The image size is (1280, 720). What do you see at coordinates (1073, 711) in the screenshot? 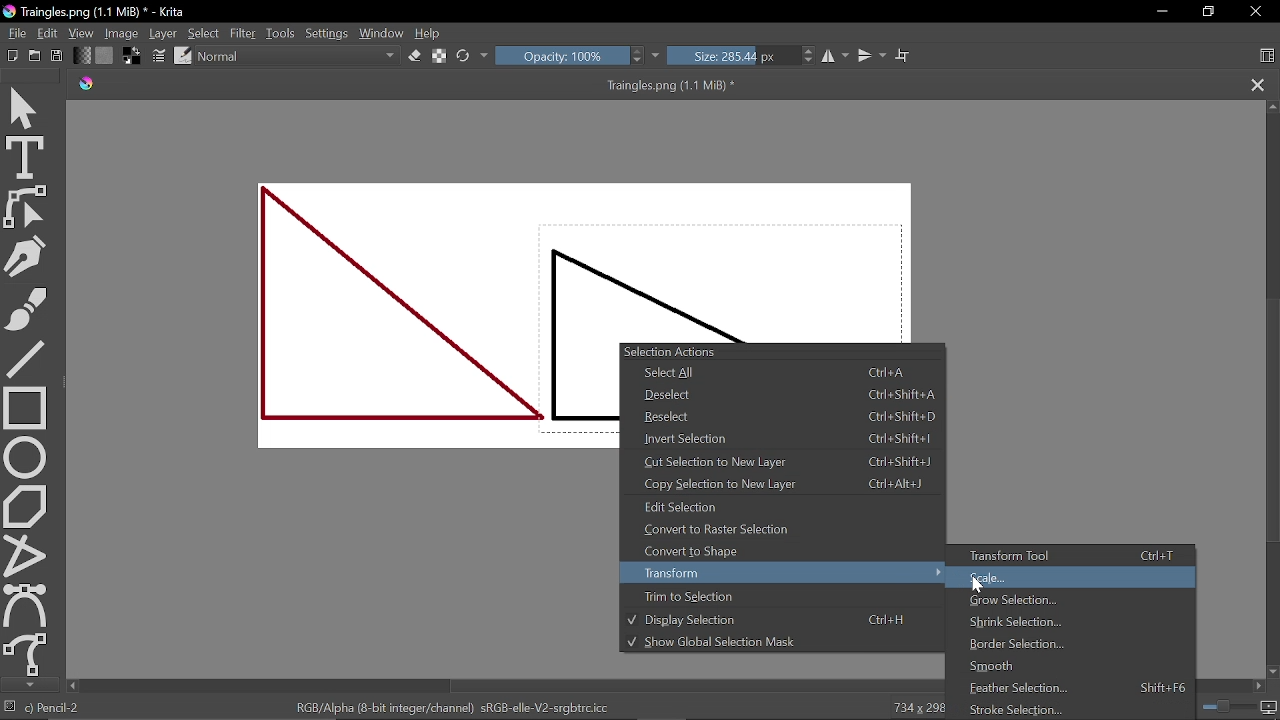
I see `Stroke selection` at bounding box center [1073, 711].